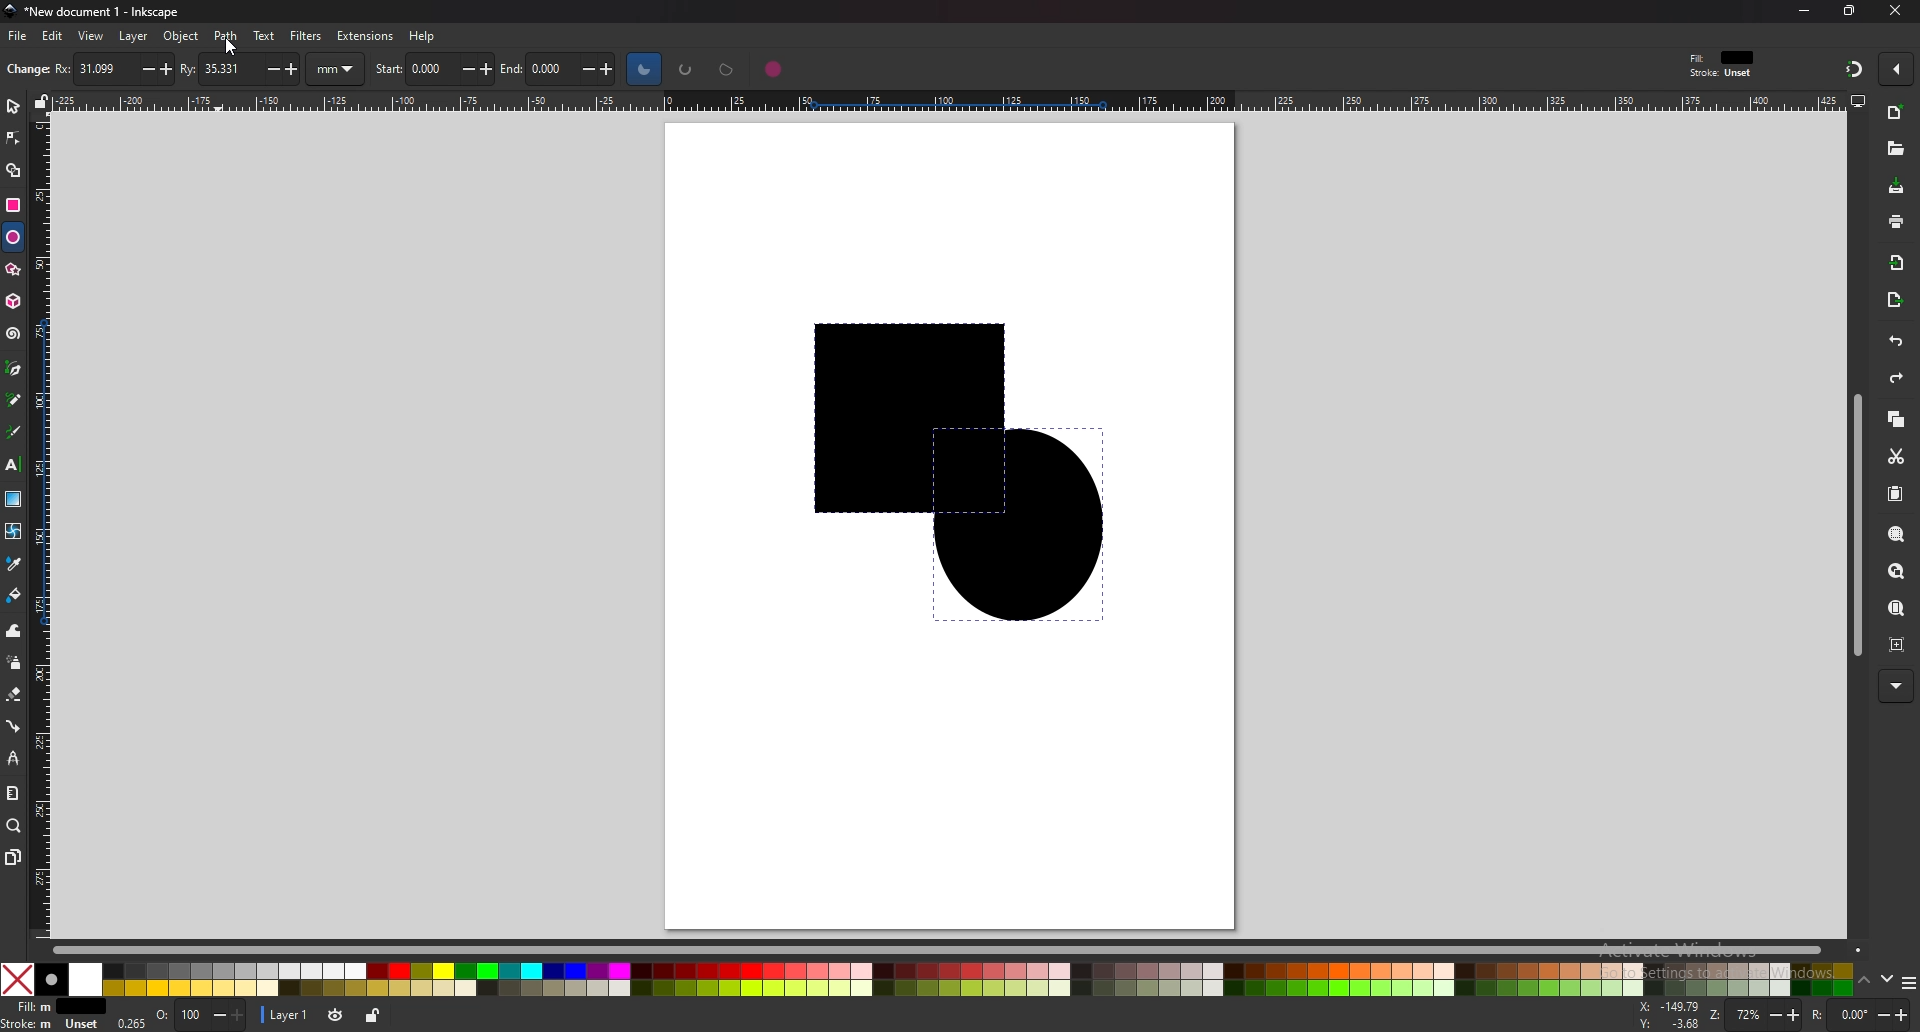  Describe the element at coordinates (111, 68) in the screenshot. I see `horizontal radius` at that location.